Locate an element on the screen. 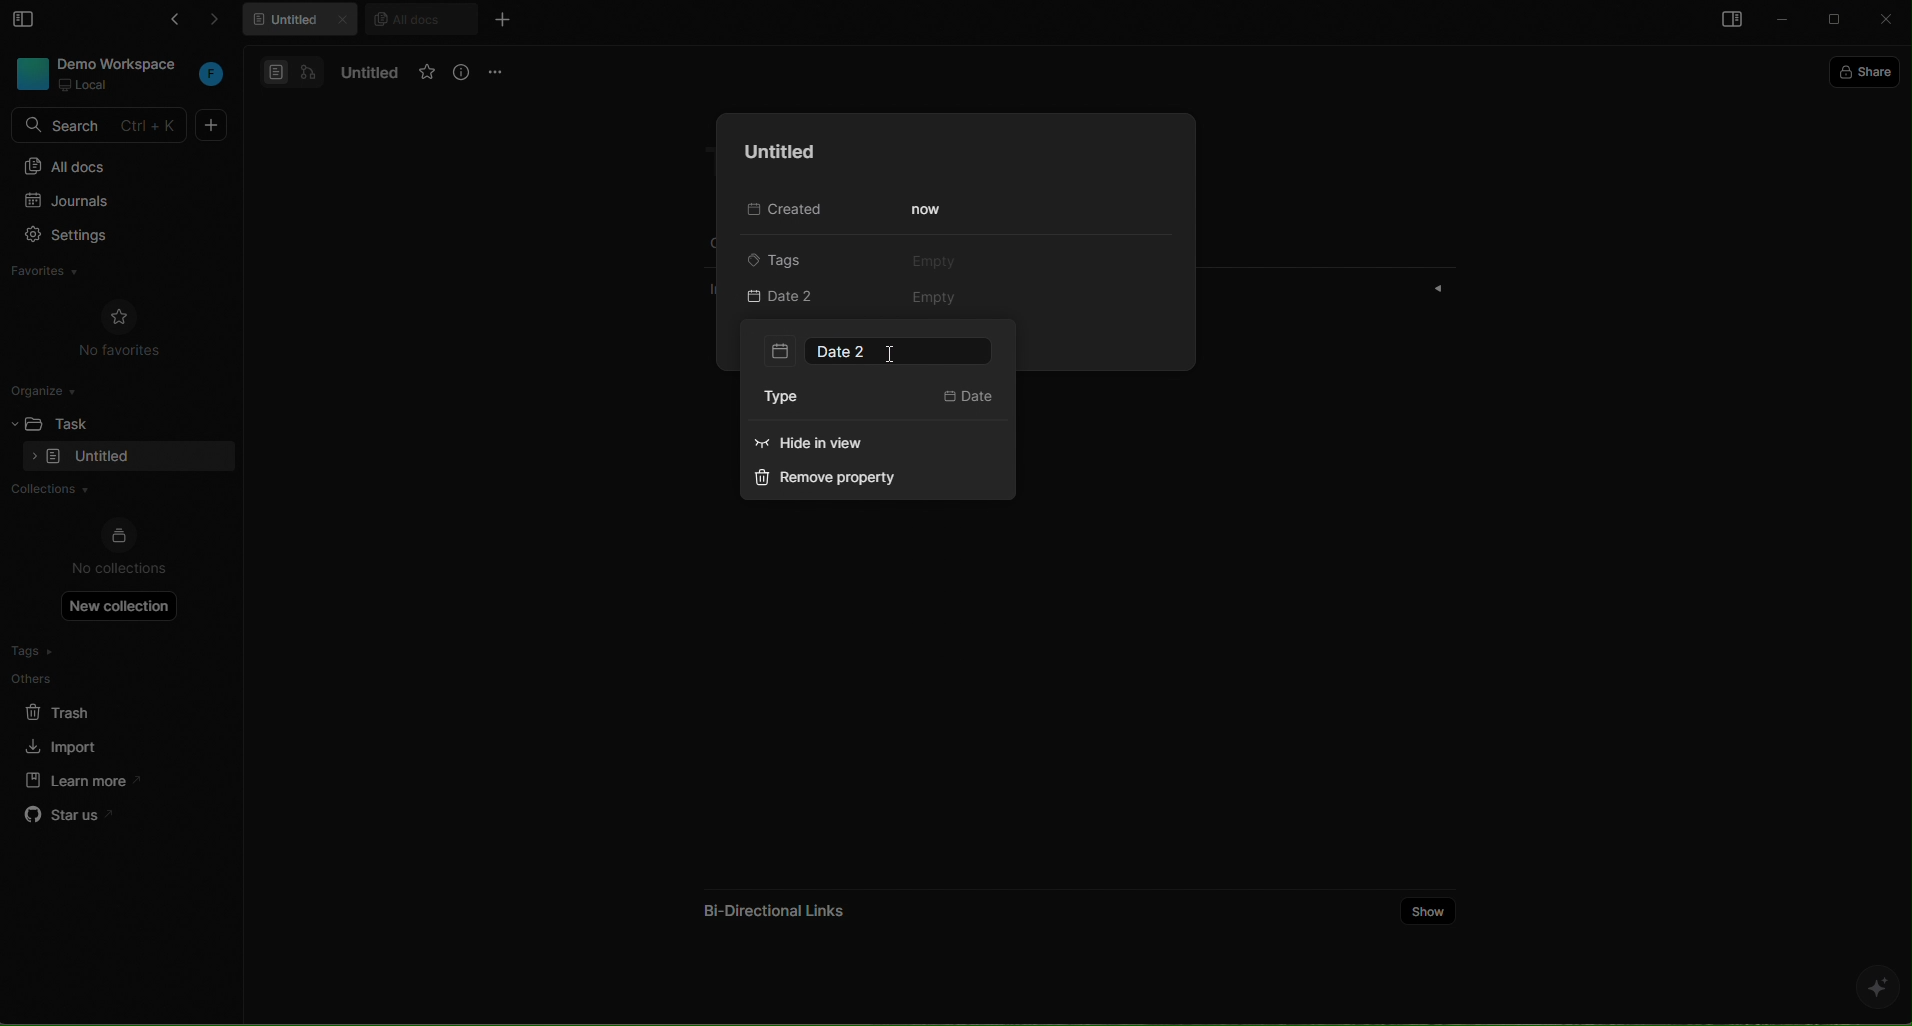 Image resolution: width=1912 pixels, height=1026 pixels. options is located at coordinates (499, 71).